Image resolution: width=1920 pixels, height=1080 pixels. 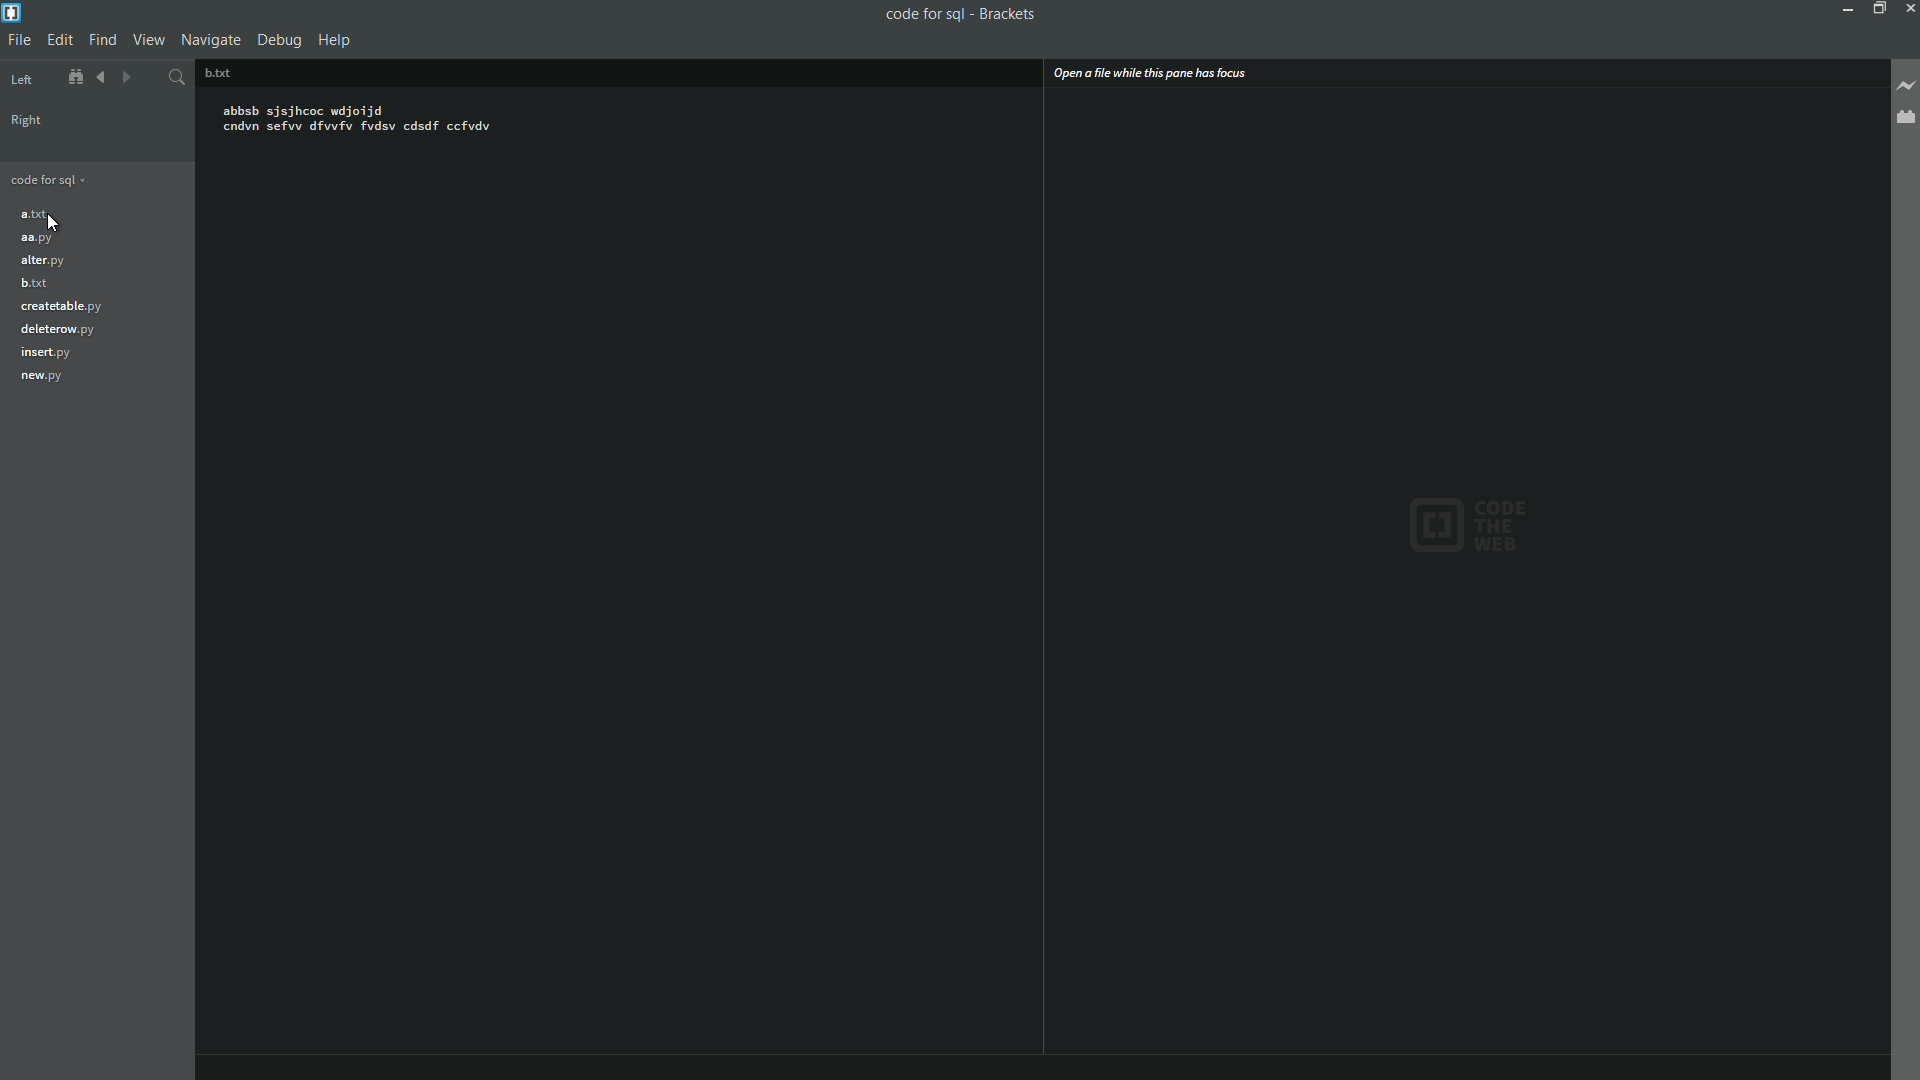 What do you see at coordinates (61, 308) in the screenshot?
I see `creatable.py` at bounding box center [61, 308].